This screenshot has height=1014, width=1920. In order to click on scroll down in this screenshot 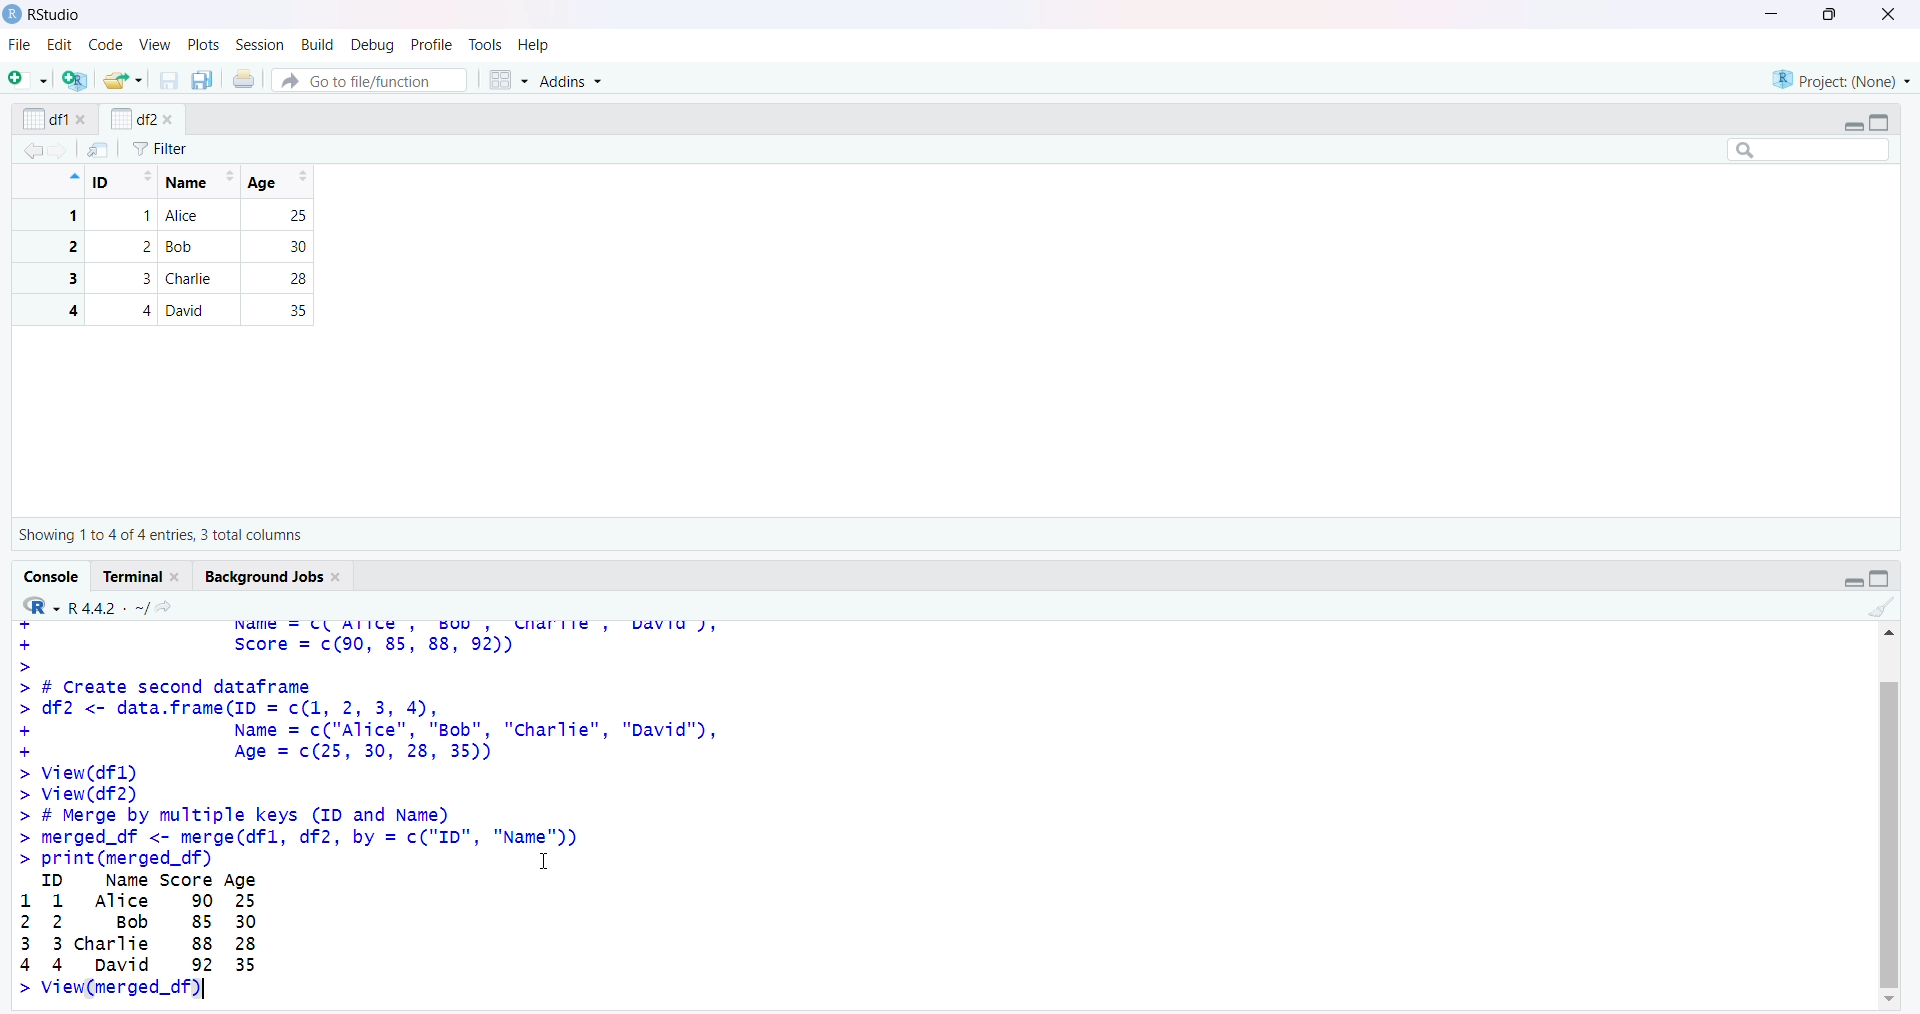, I will do `click(1892, 1000)`.